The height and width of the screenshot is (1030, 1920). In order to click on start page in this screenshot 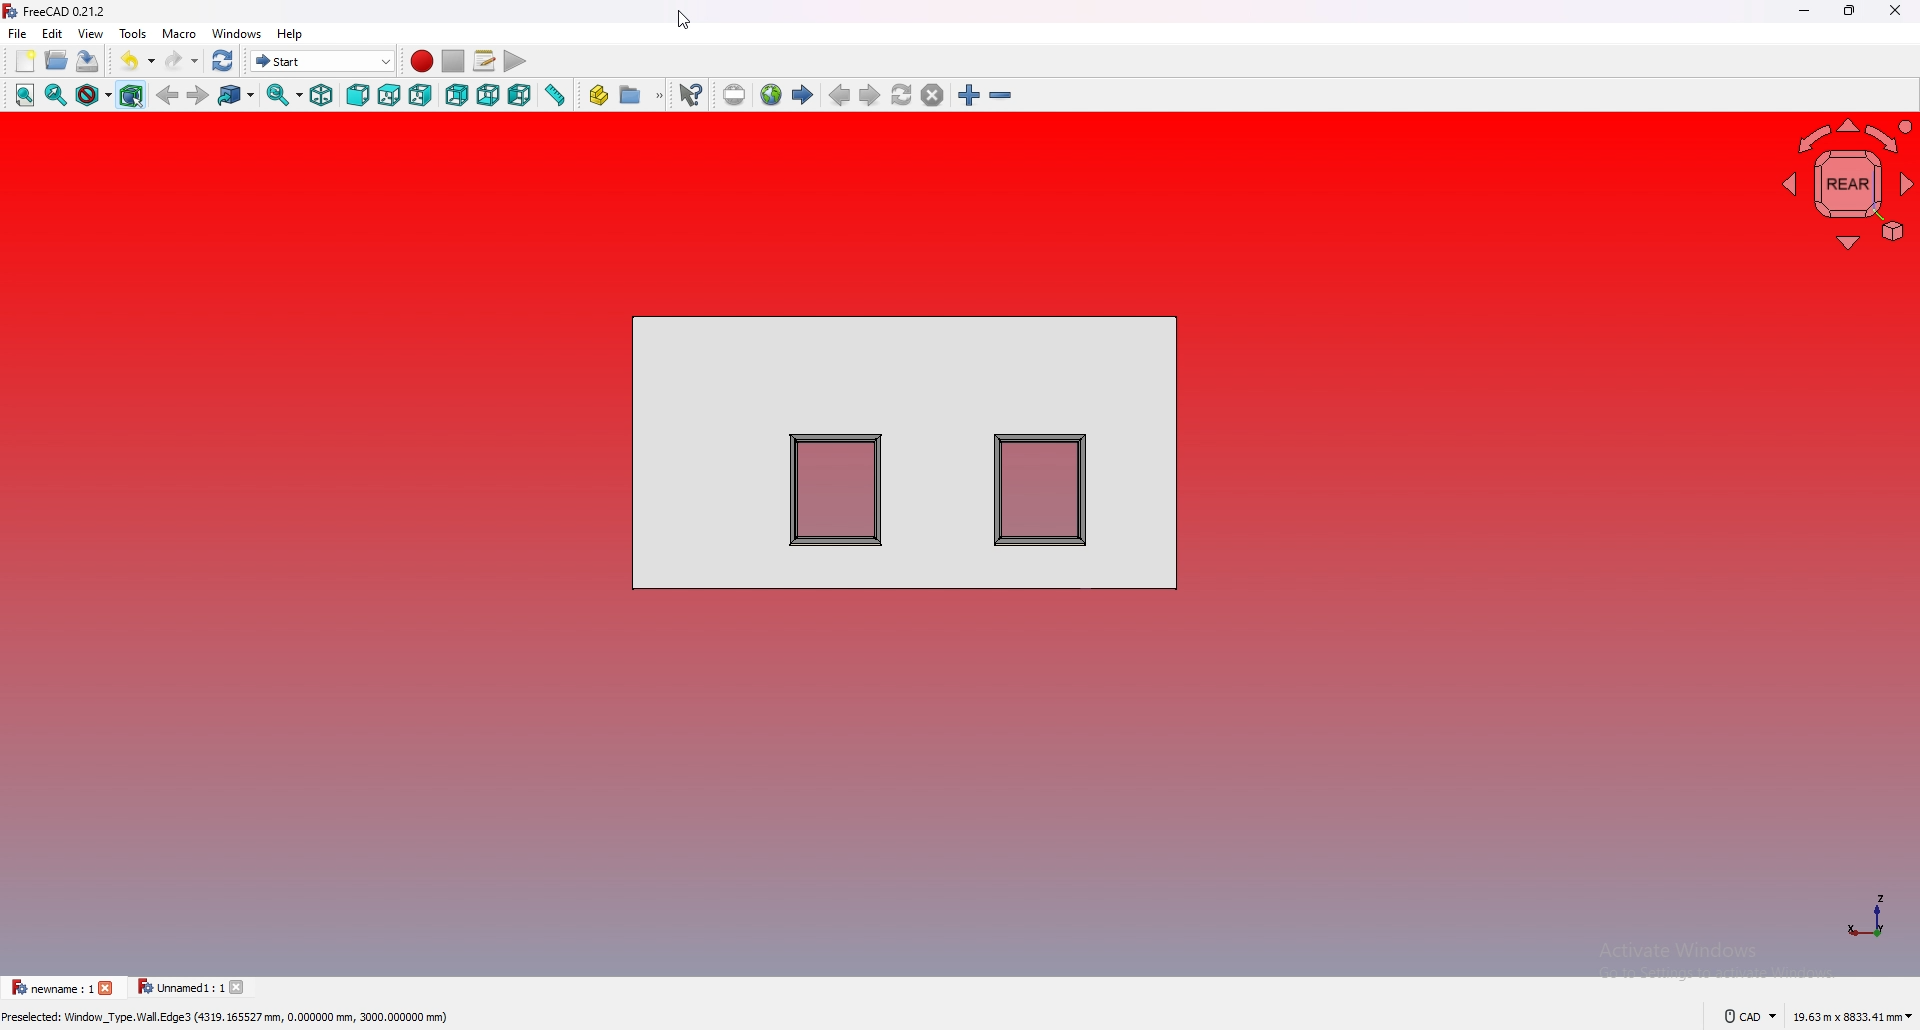, I will do `click(804, 94)`.